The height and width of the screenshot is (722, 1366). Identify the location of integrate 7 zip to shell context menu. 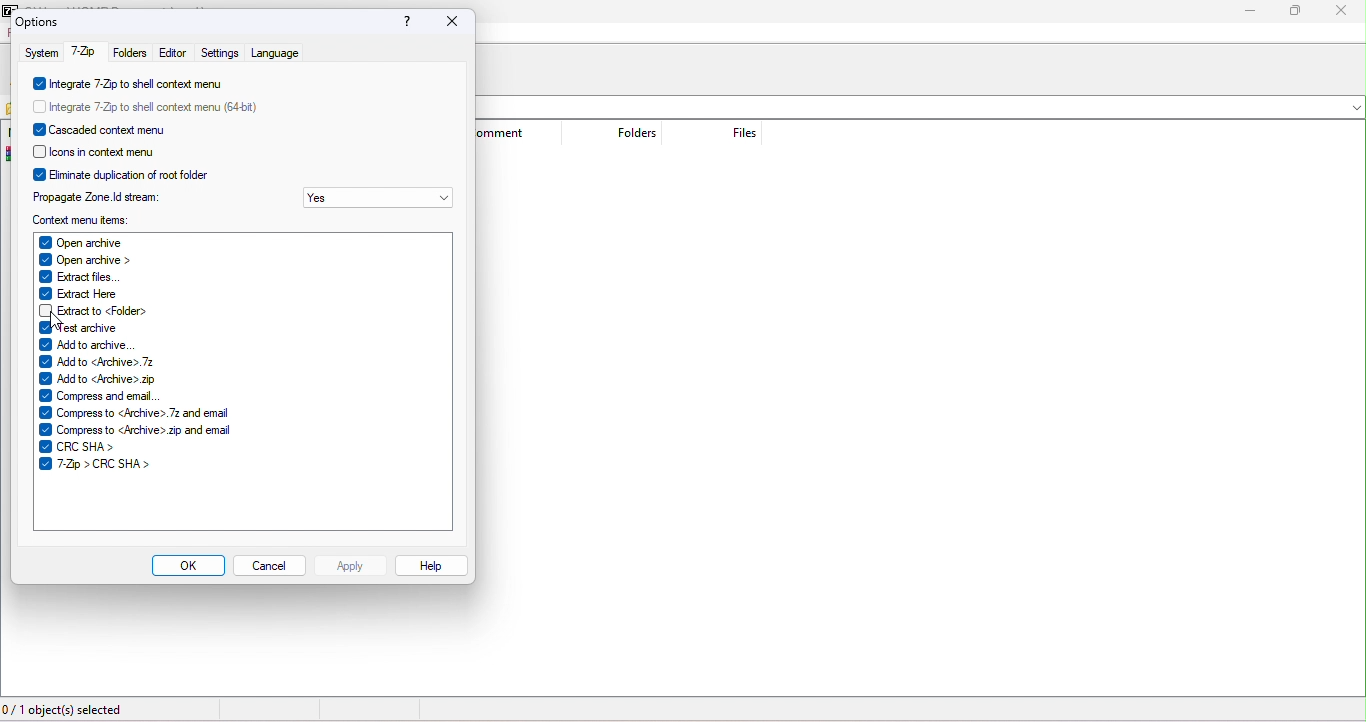
(132, 83).